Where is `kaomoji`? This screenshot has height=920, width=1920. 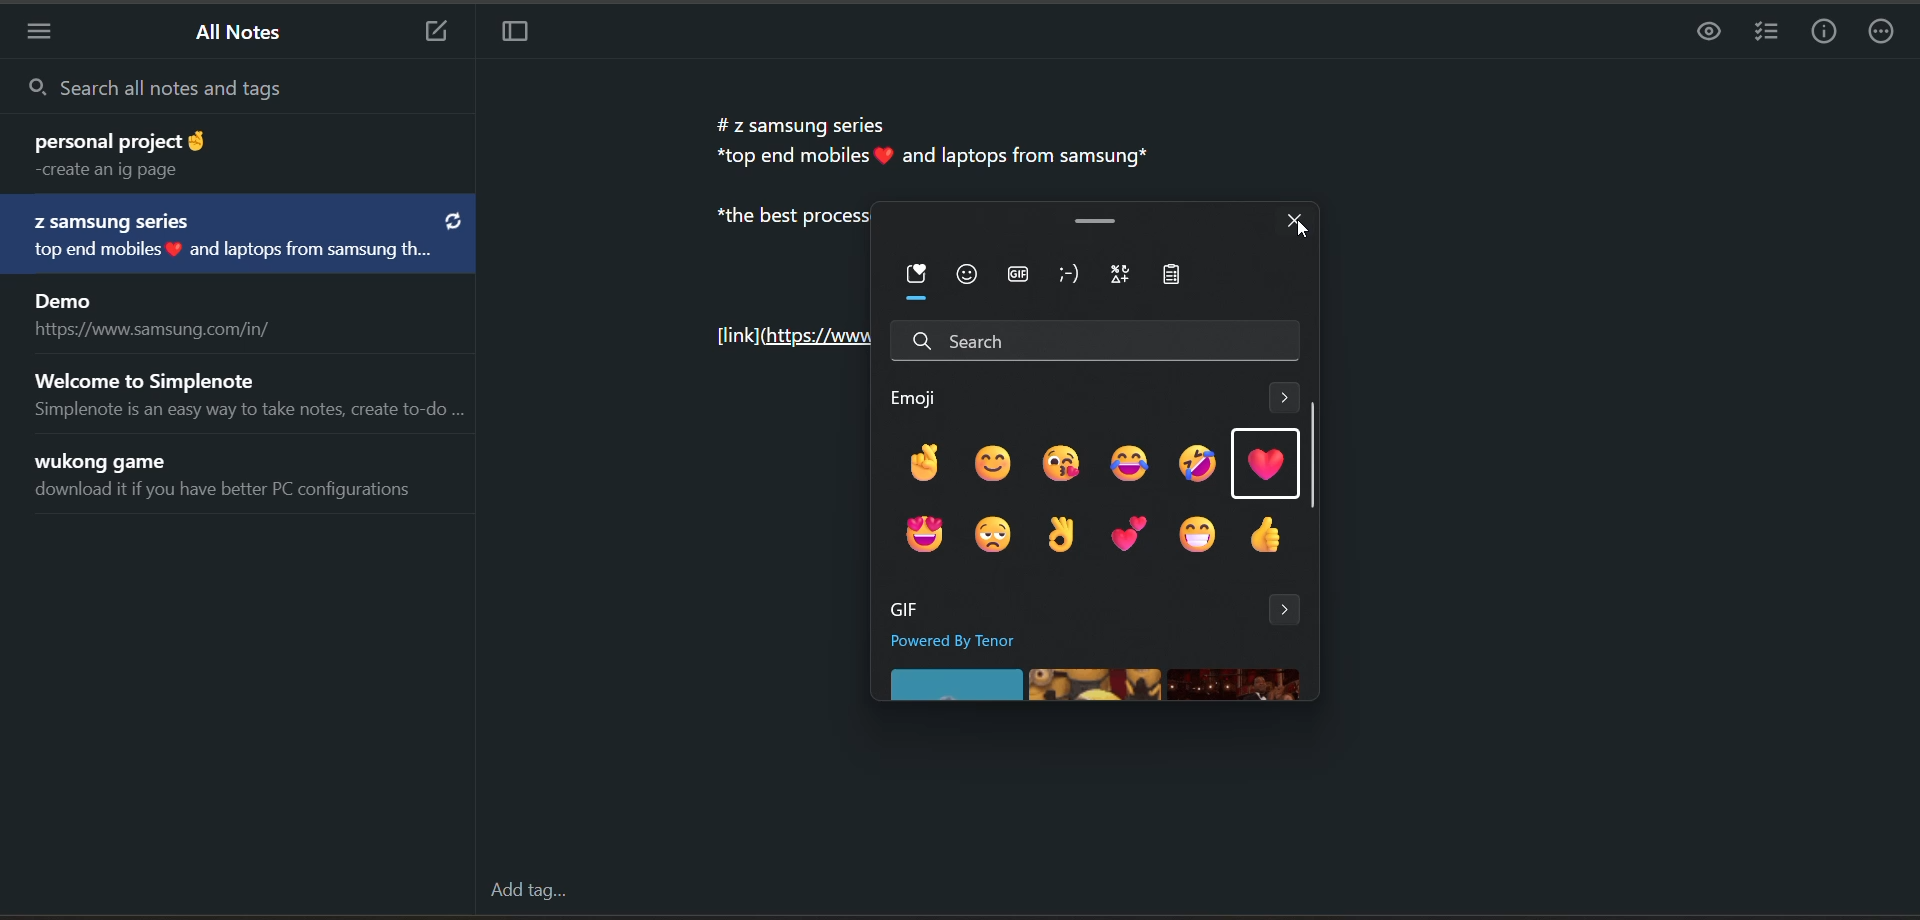
kaomoji is located at coordinates (1075, 275).